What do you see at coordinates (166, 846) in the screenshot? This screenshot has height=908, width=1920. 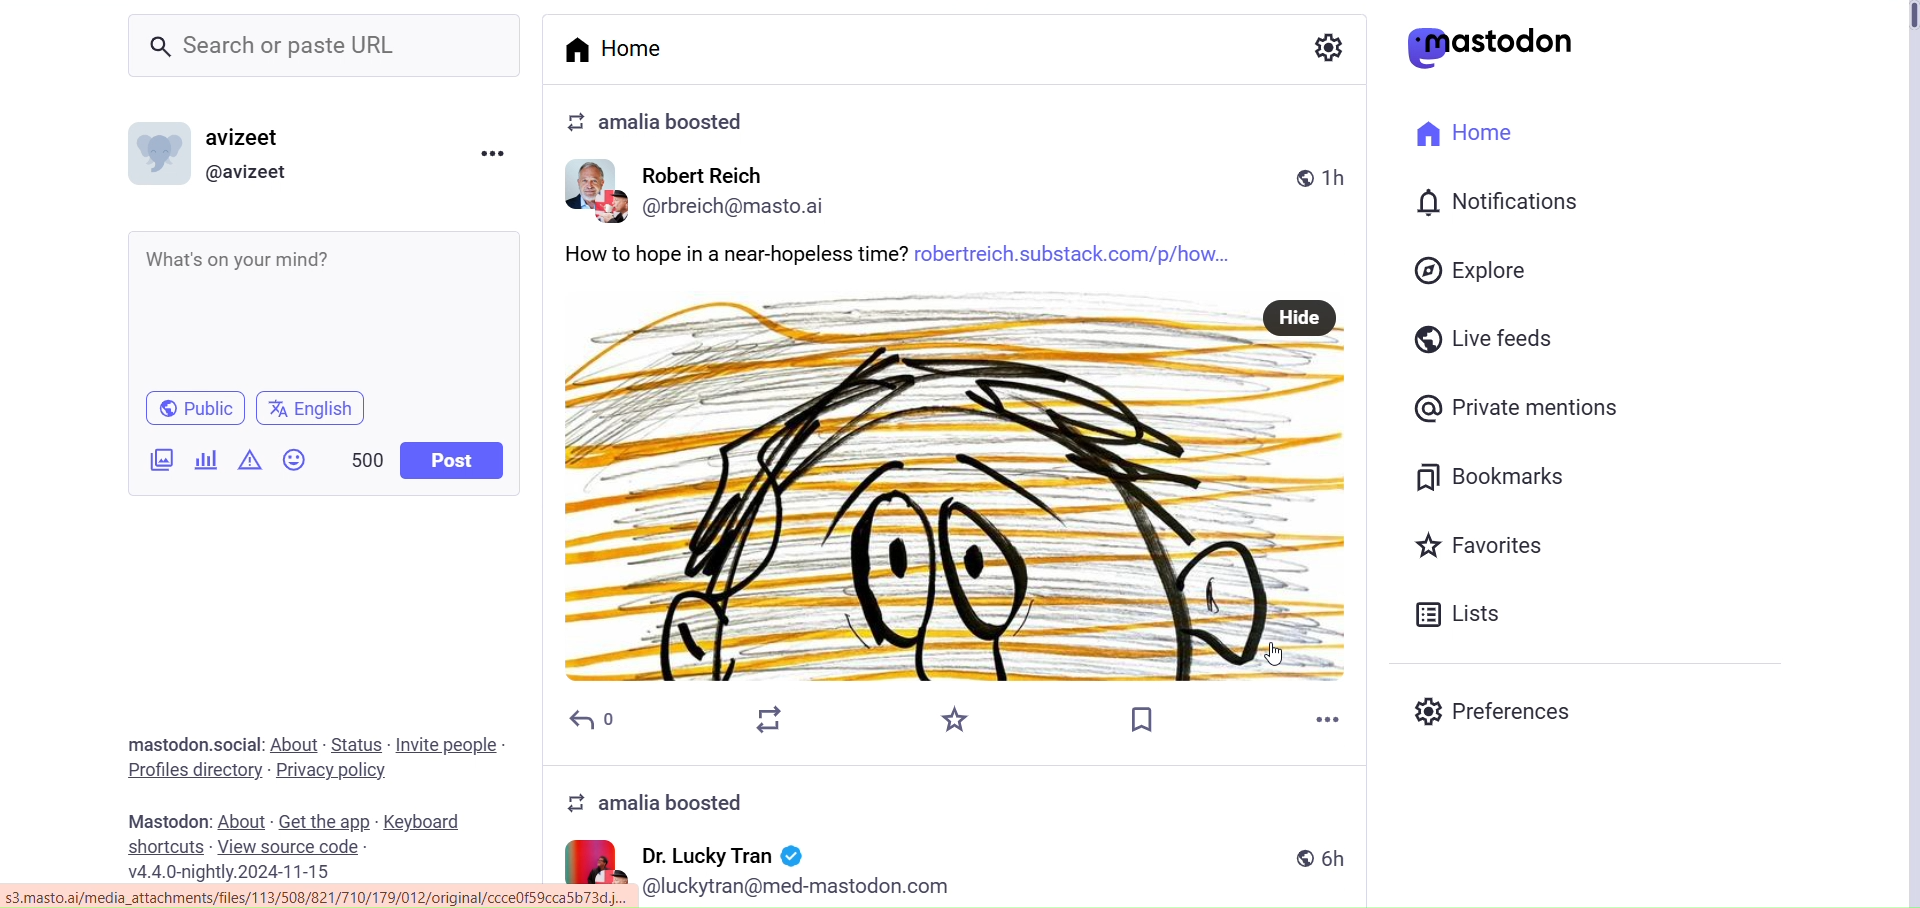 I see `Shortcuts` at bounding box center [166, 846].